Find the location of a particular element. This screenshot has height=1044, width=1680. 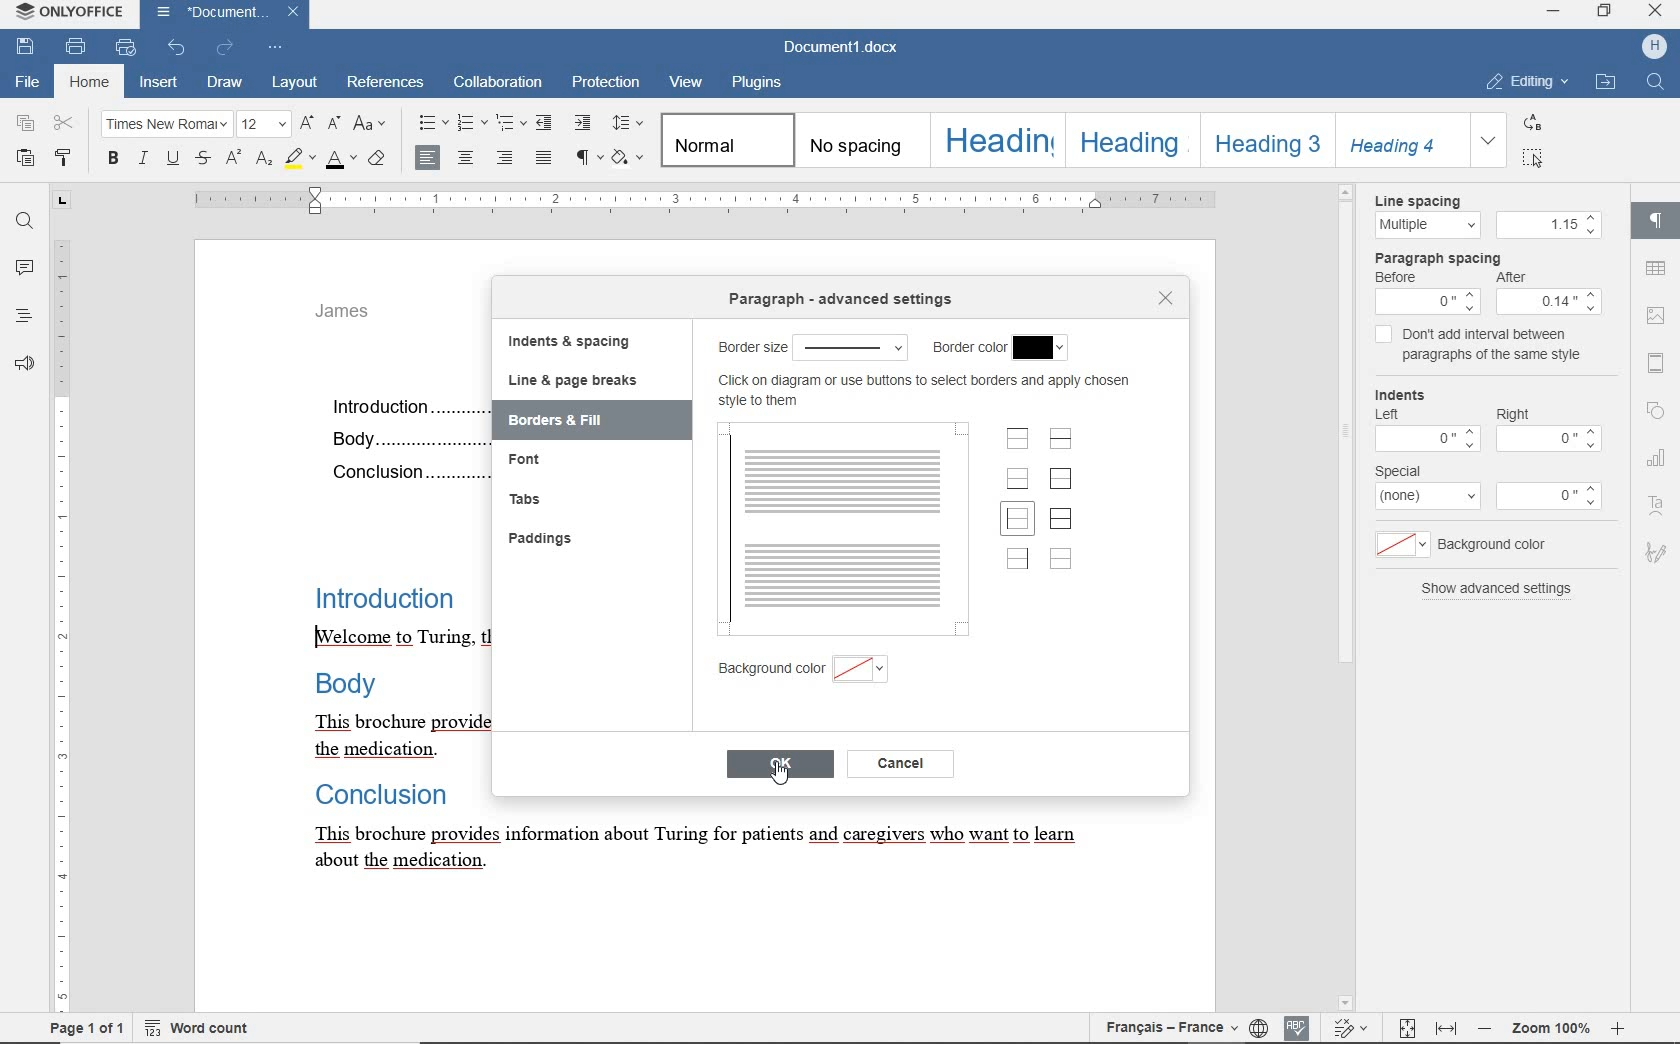

close is located at coordinates (1165, 300).